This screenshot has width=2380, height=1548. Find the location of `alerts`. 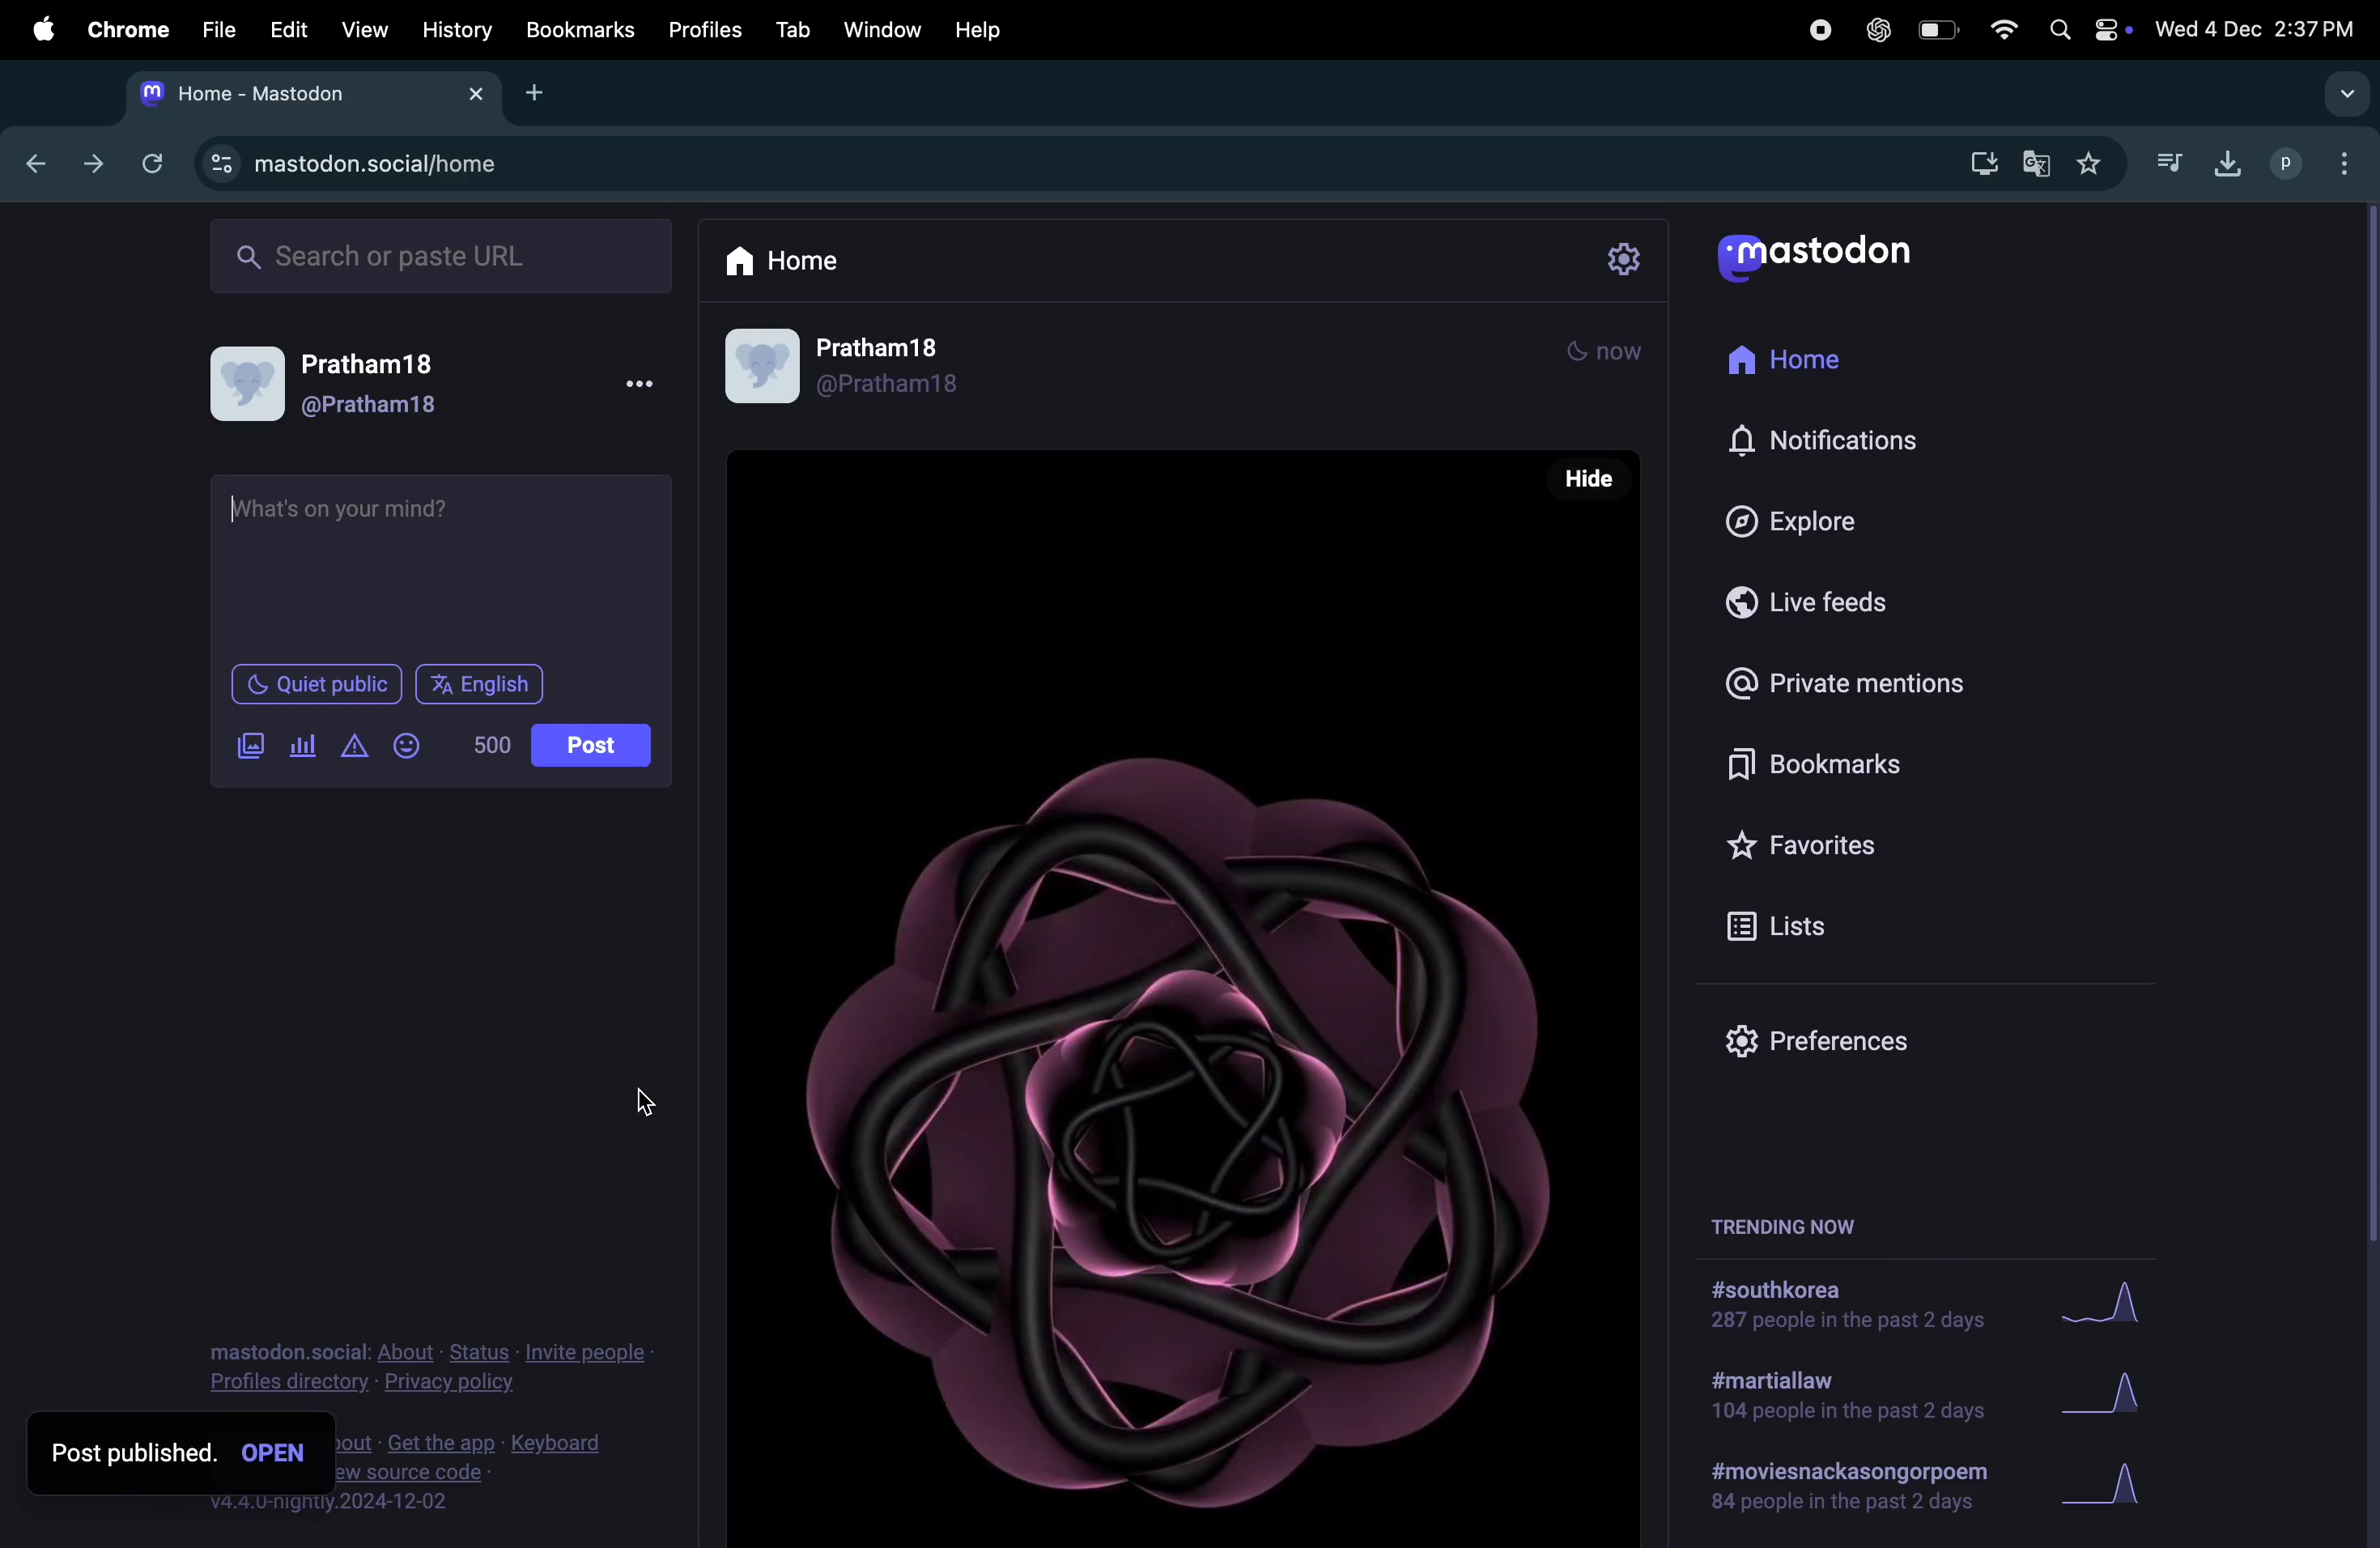

alerts is located at coordinates (353, 747).